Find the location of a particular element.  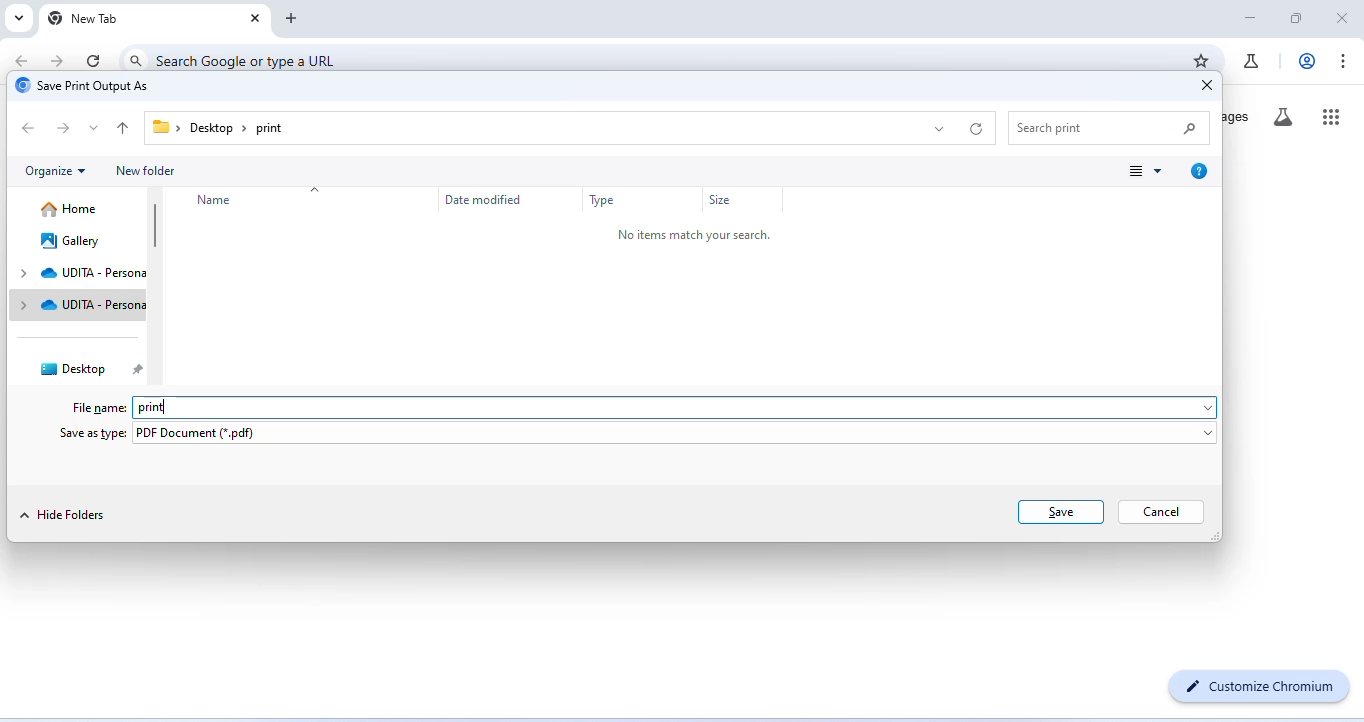

Size is located at coordinates (723, 200).